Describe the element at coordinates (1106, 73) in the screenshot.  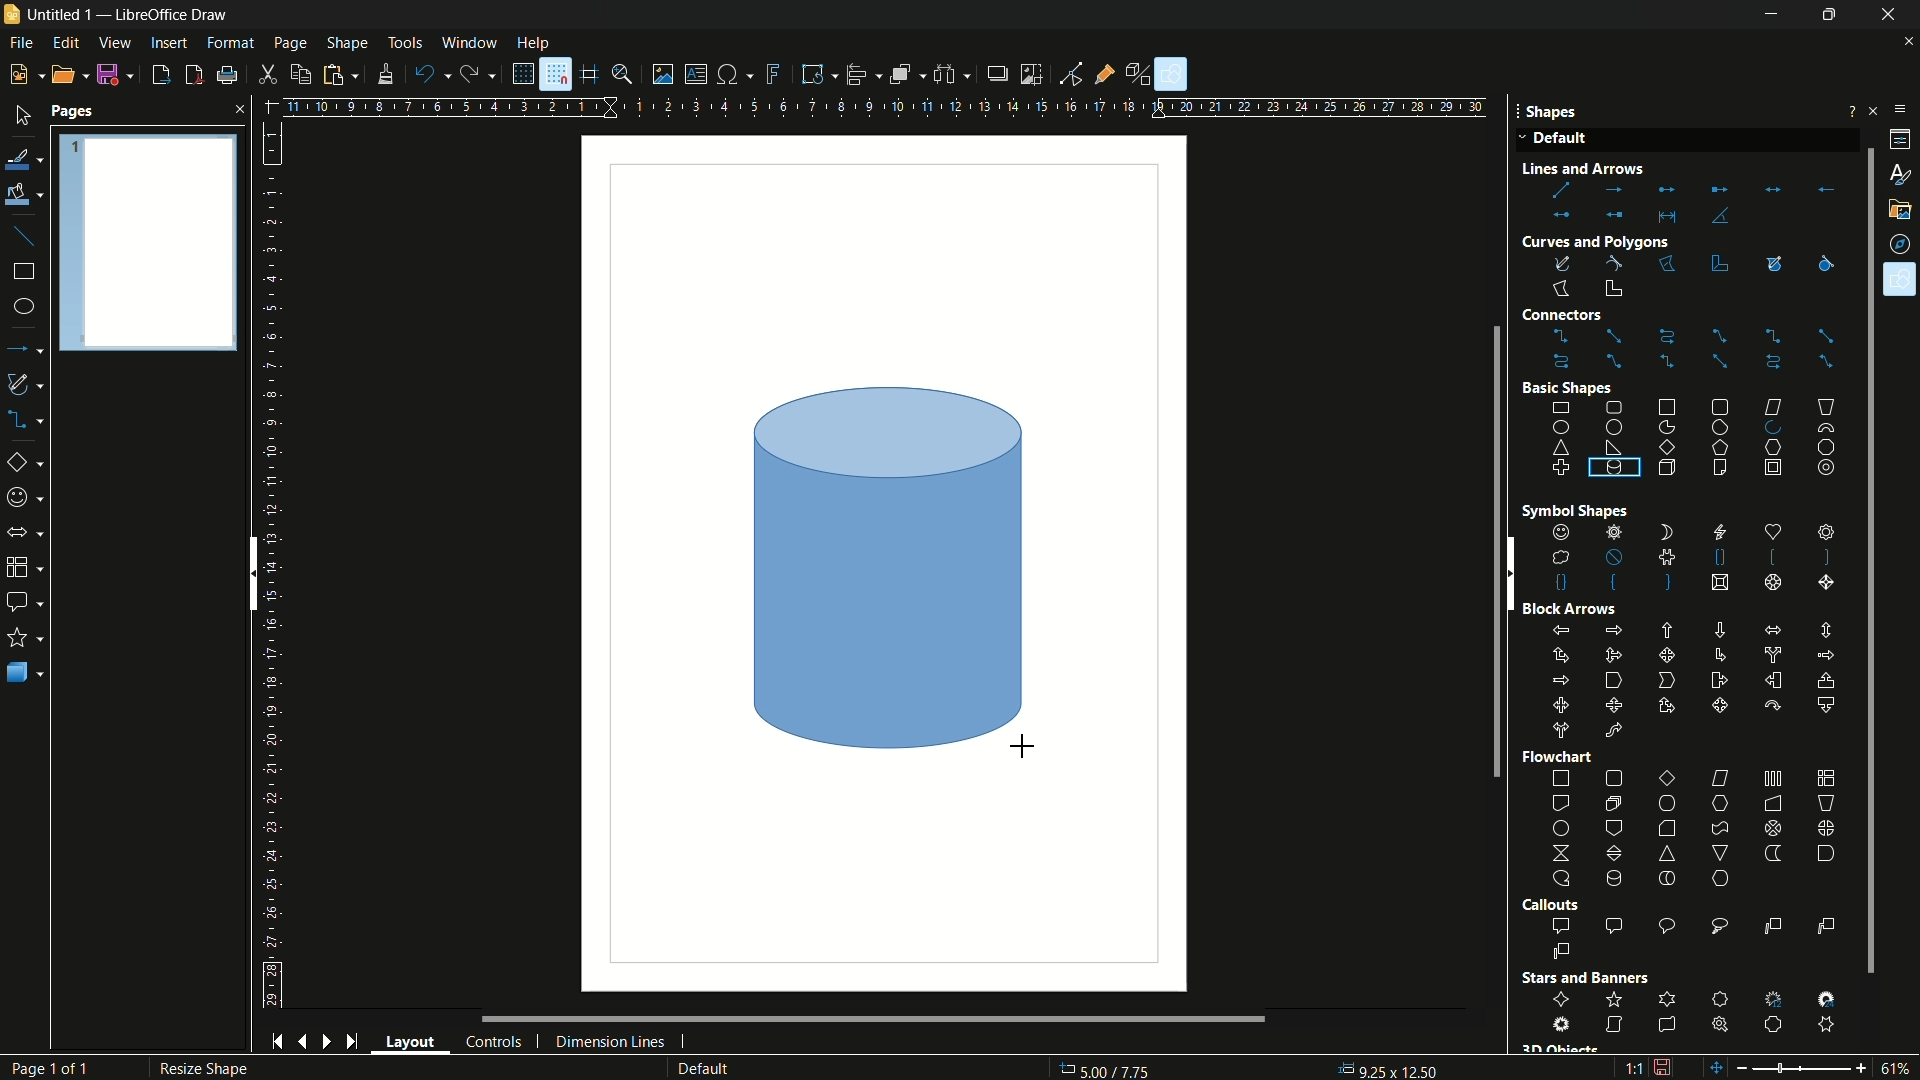
I see `show gluepoint functions` at that location.